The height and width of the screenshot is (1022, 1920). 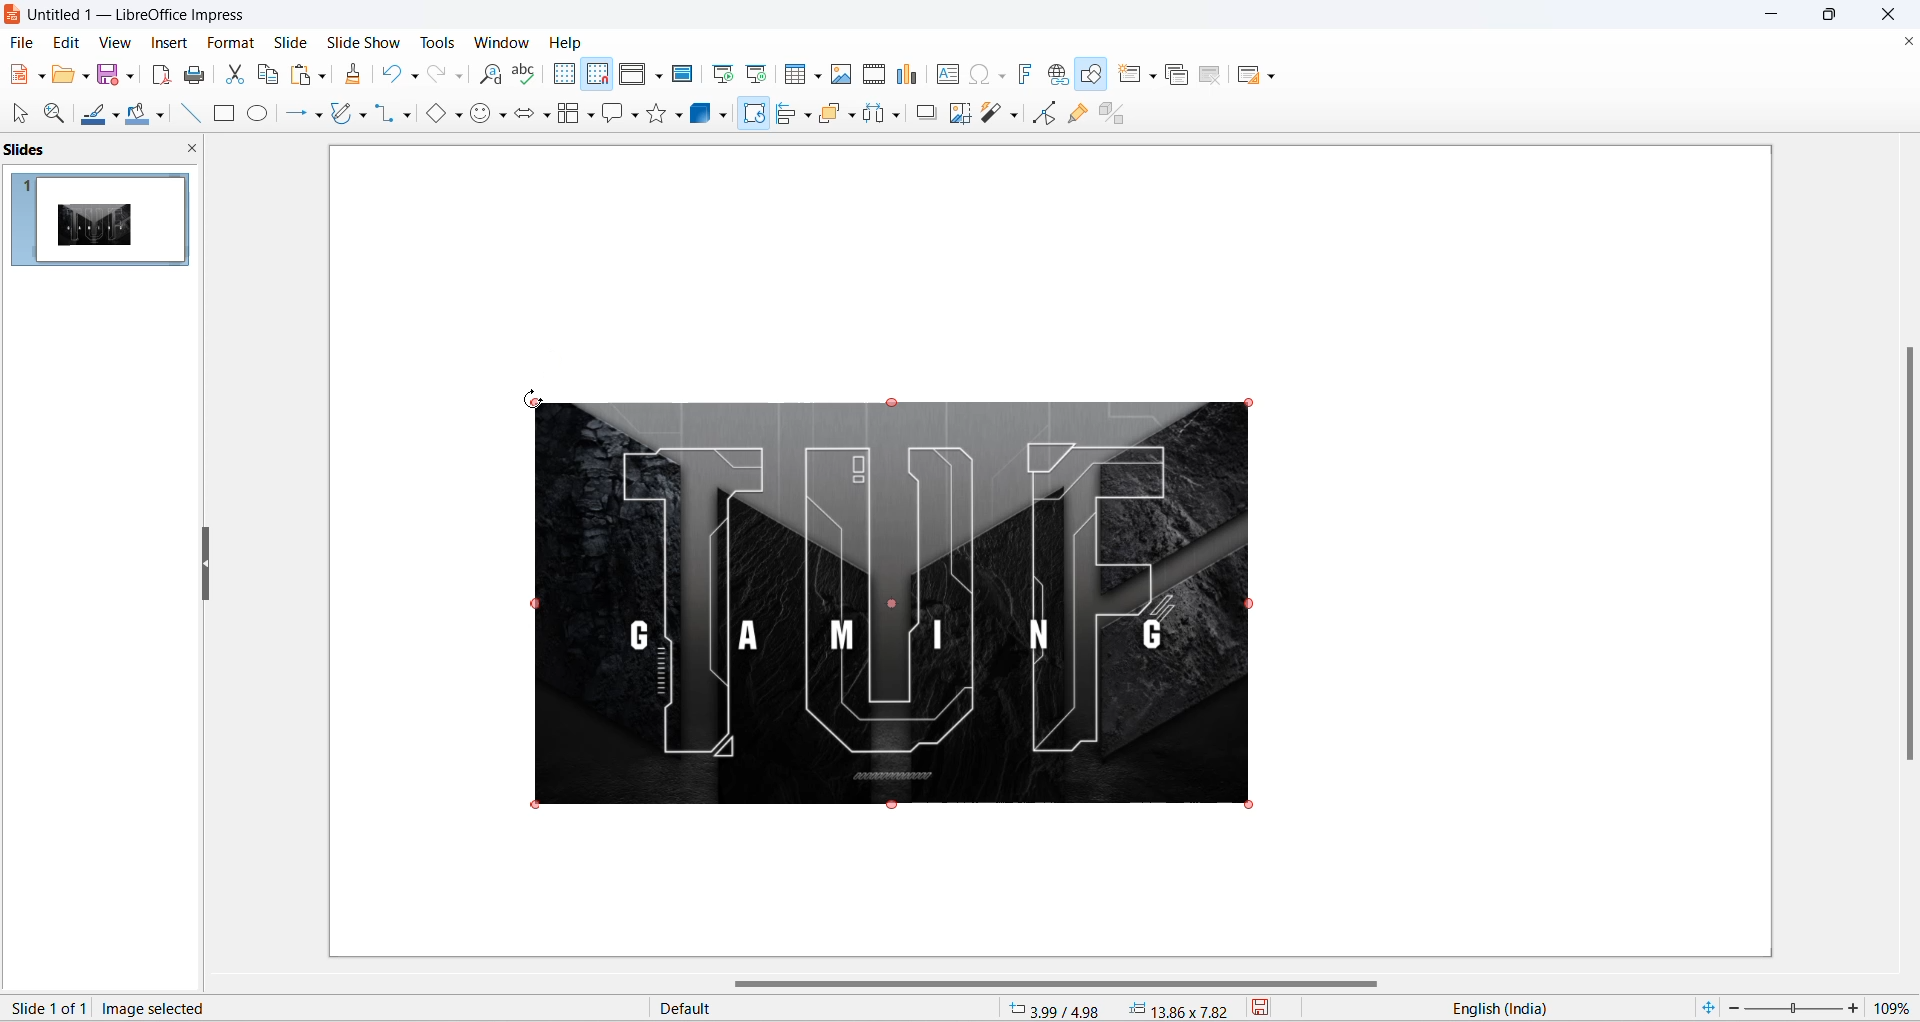 What do you see at coordinates (992, 115) in the screenshot?
I see `filter` at bounding box center [992, 115].